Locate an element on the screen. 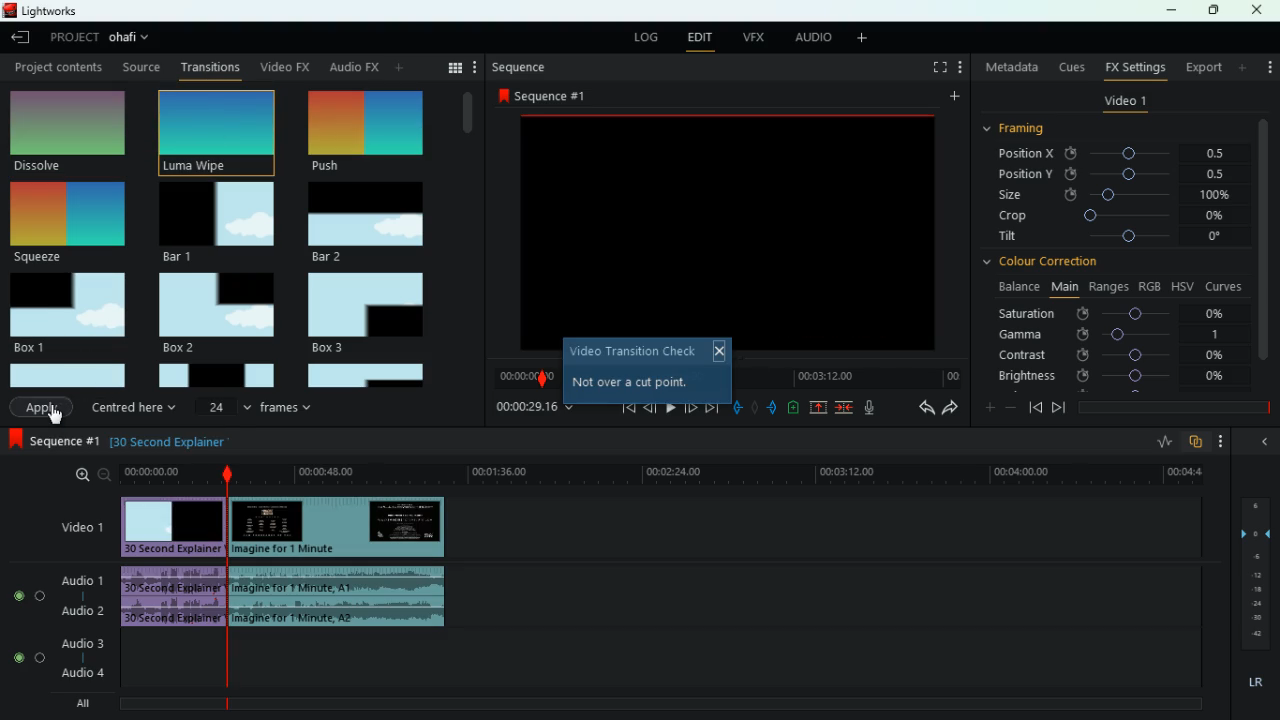 The width and height of the screenshot is (1280, 720). colour correction is located at coordinates (1048, 261).